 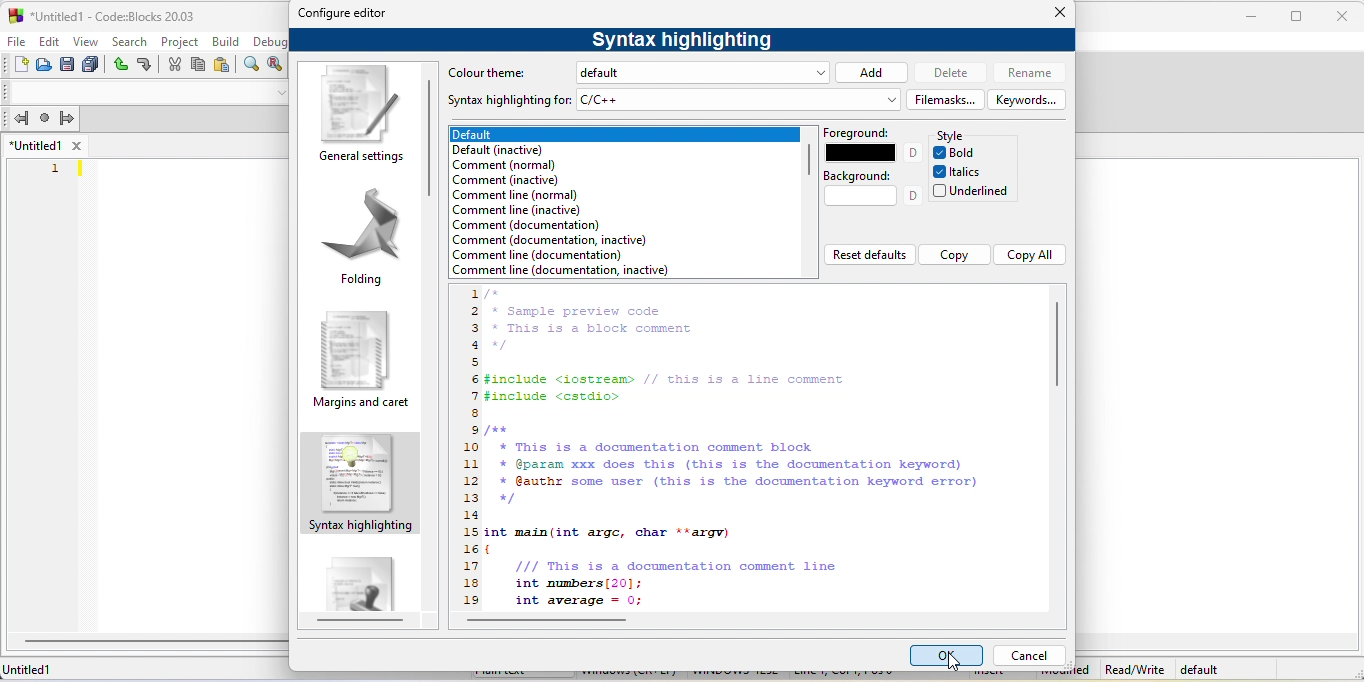 I want to click on vertical scroll bar, so click(x=1061, y=344).